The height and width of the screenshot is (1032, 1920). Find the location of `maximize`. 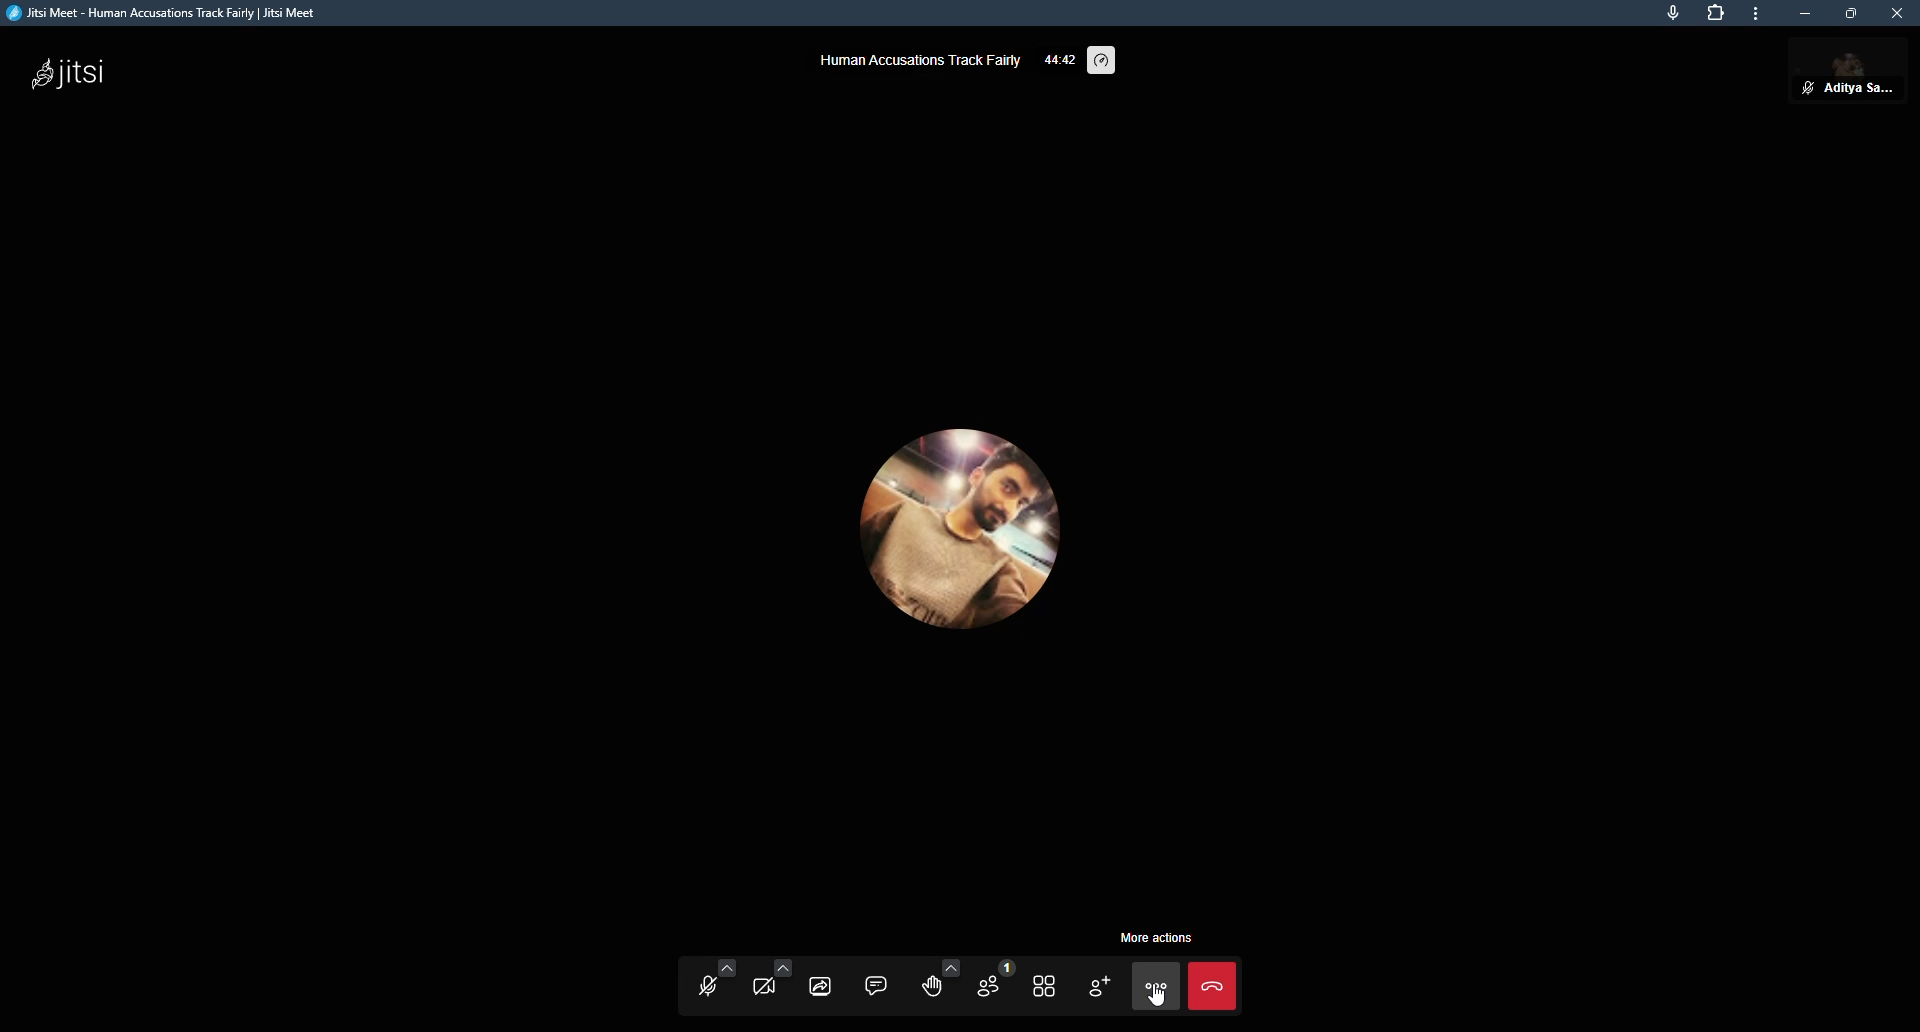

maximize is located at coordinates (1851, 13).